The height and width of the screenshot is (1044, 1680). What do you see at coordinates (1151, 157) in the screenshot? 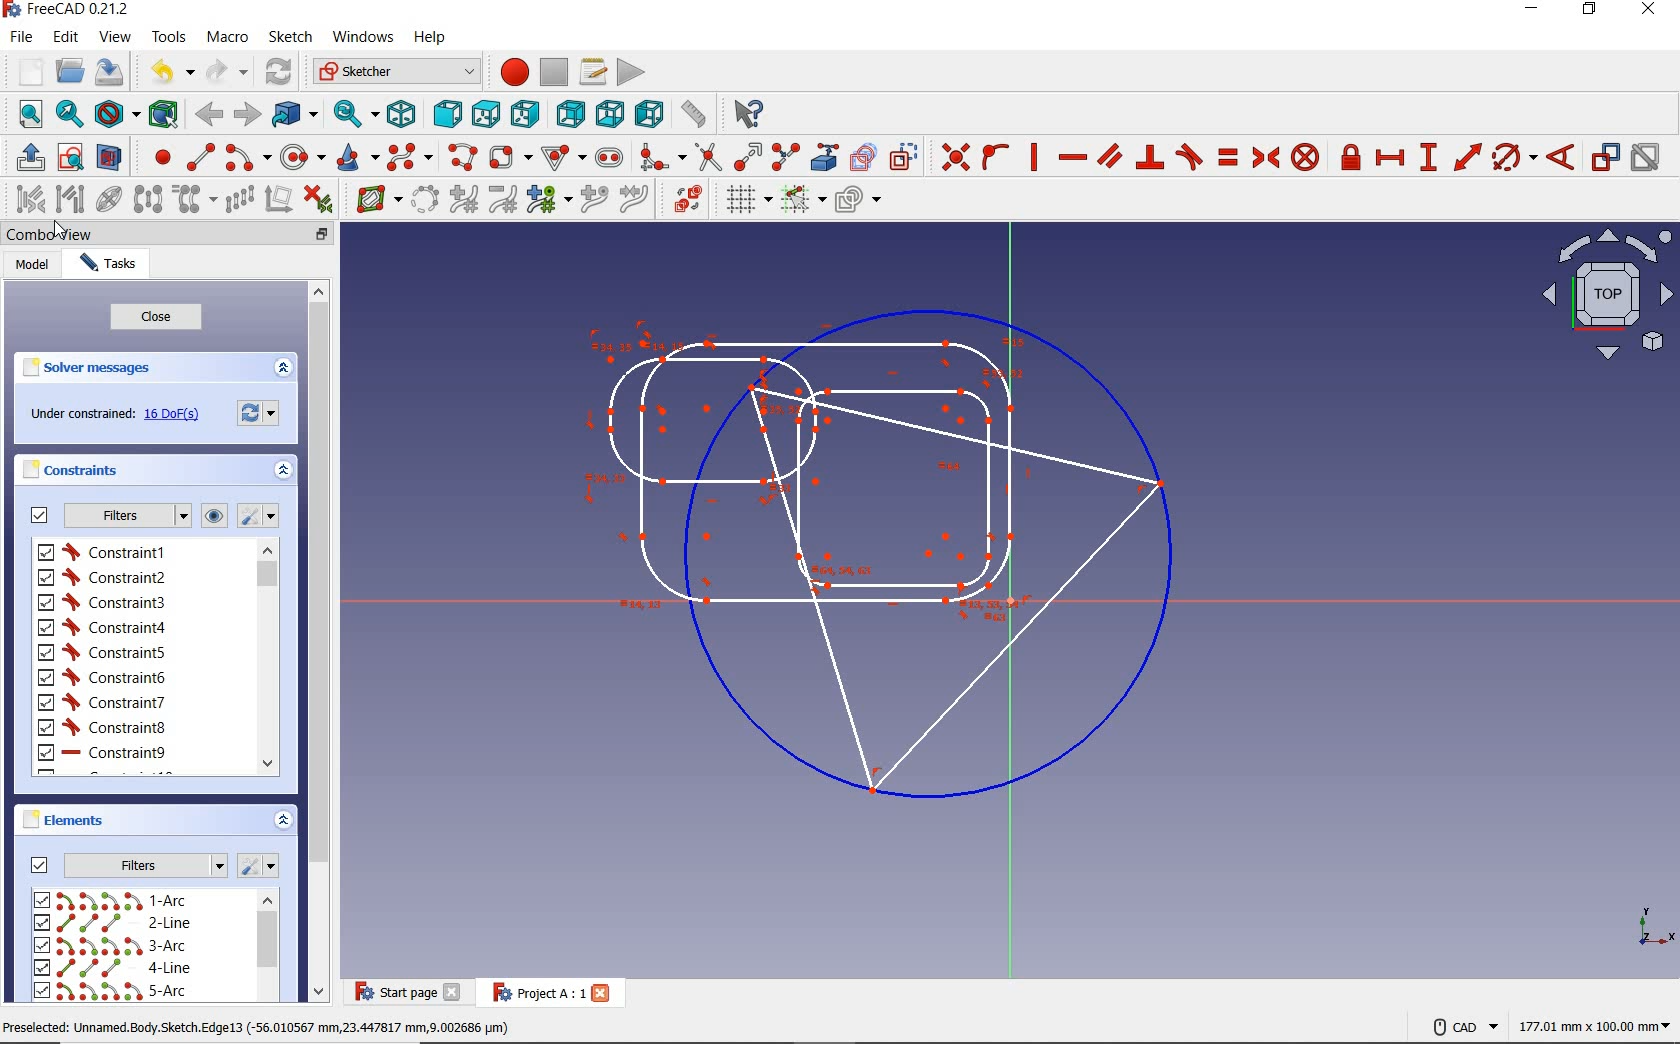
I see `constrain perpendicular` at bounding box center [1151, 157].